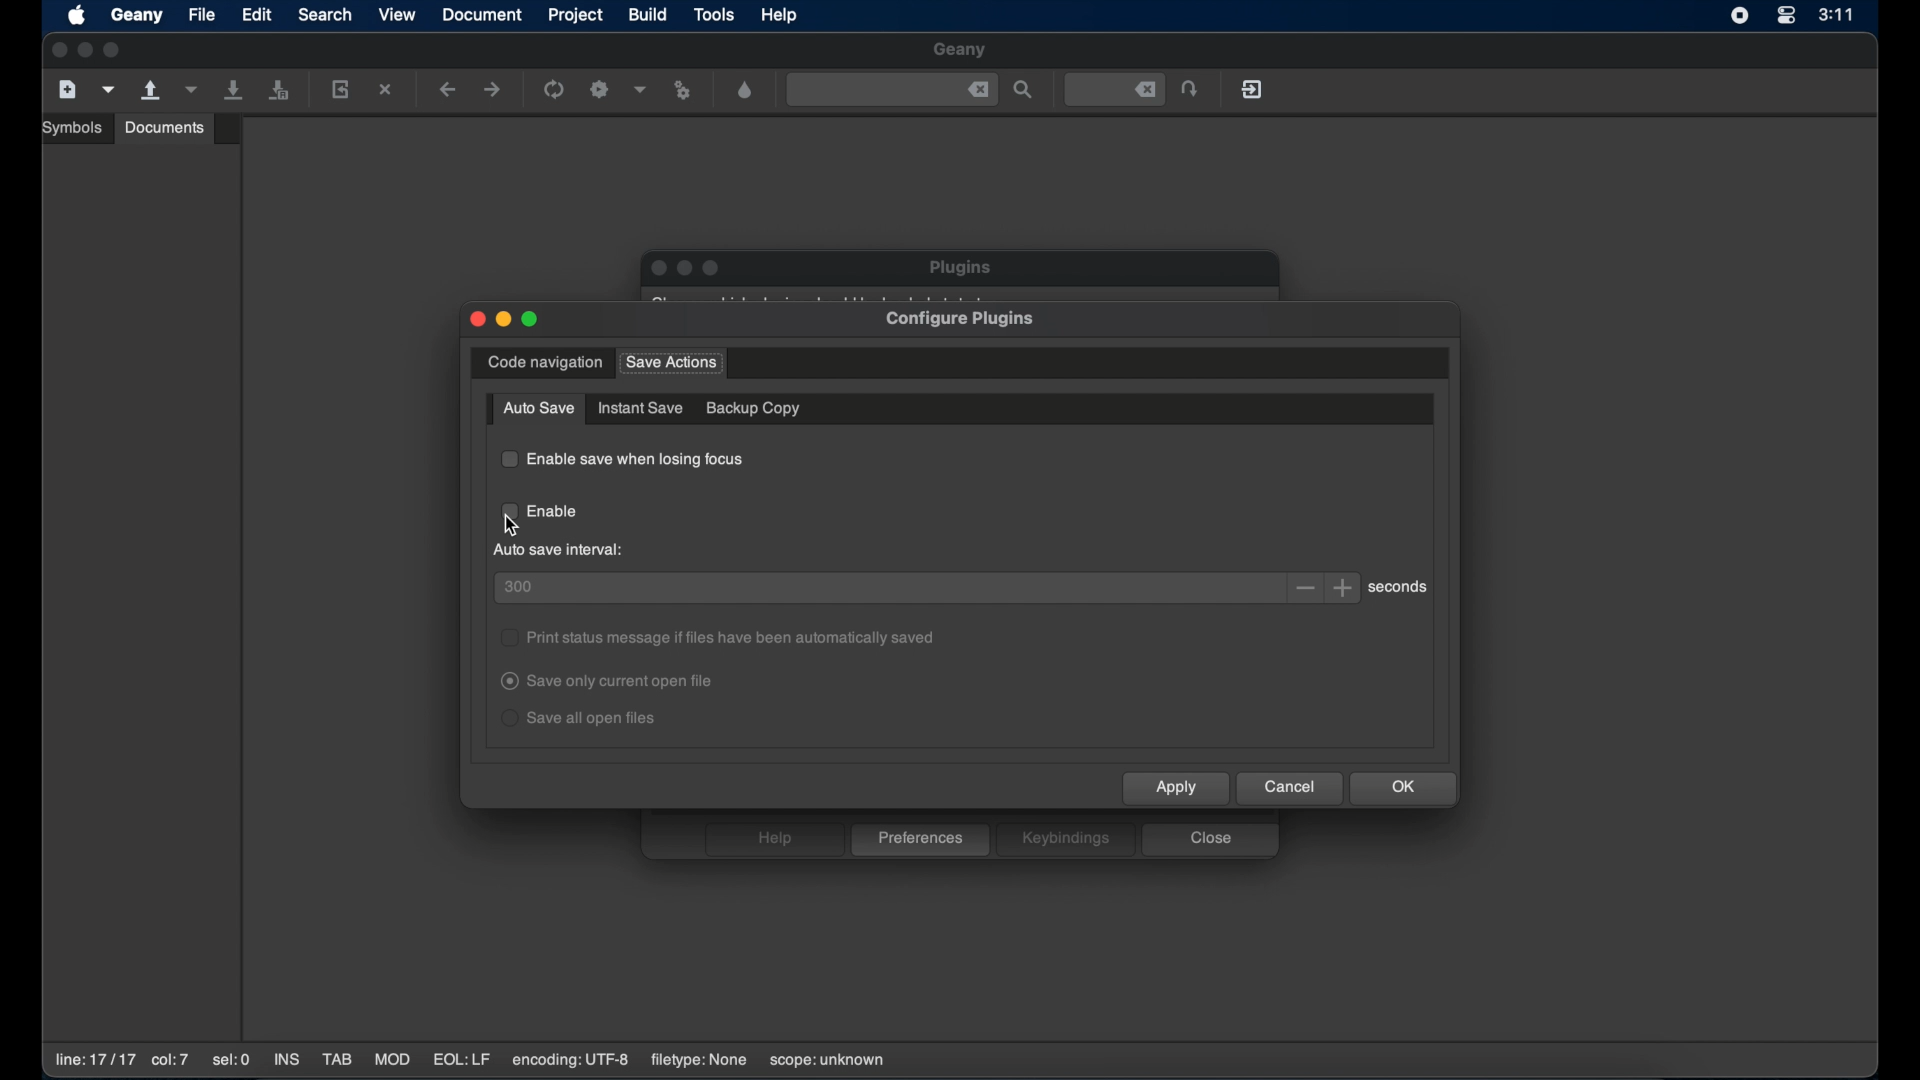  Describe the element at coordinates (1402, 587) in the screenshot. I see `seconds` at that location.